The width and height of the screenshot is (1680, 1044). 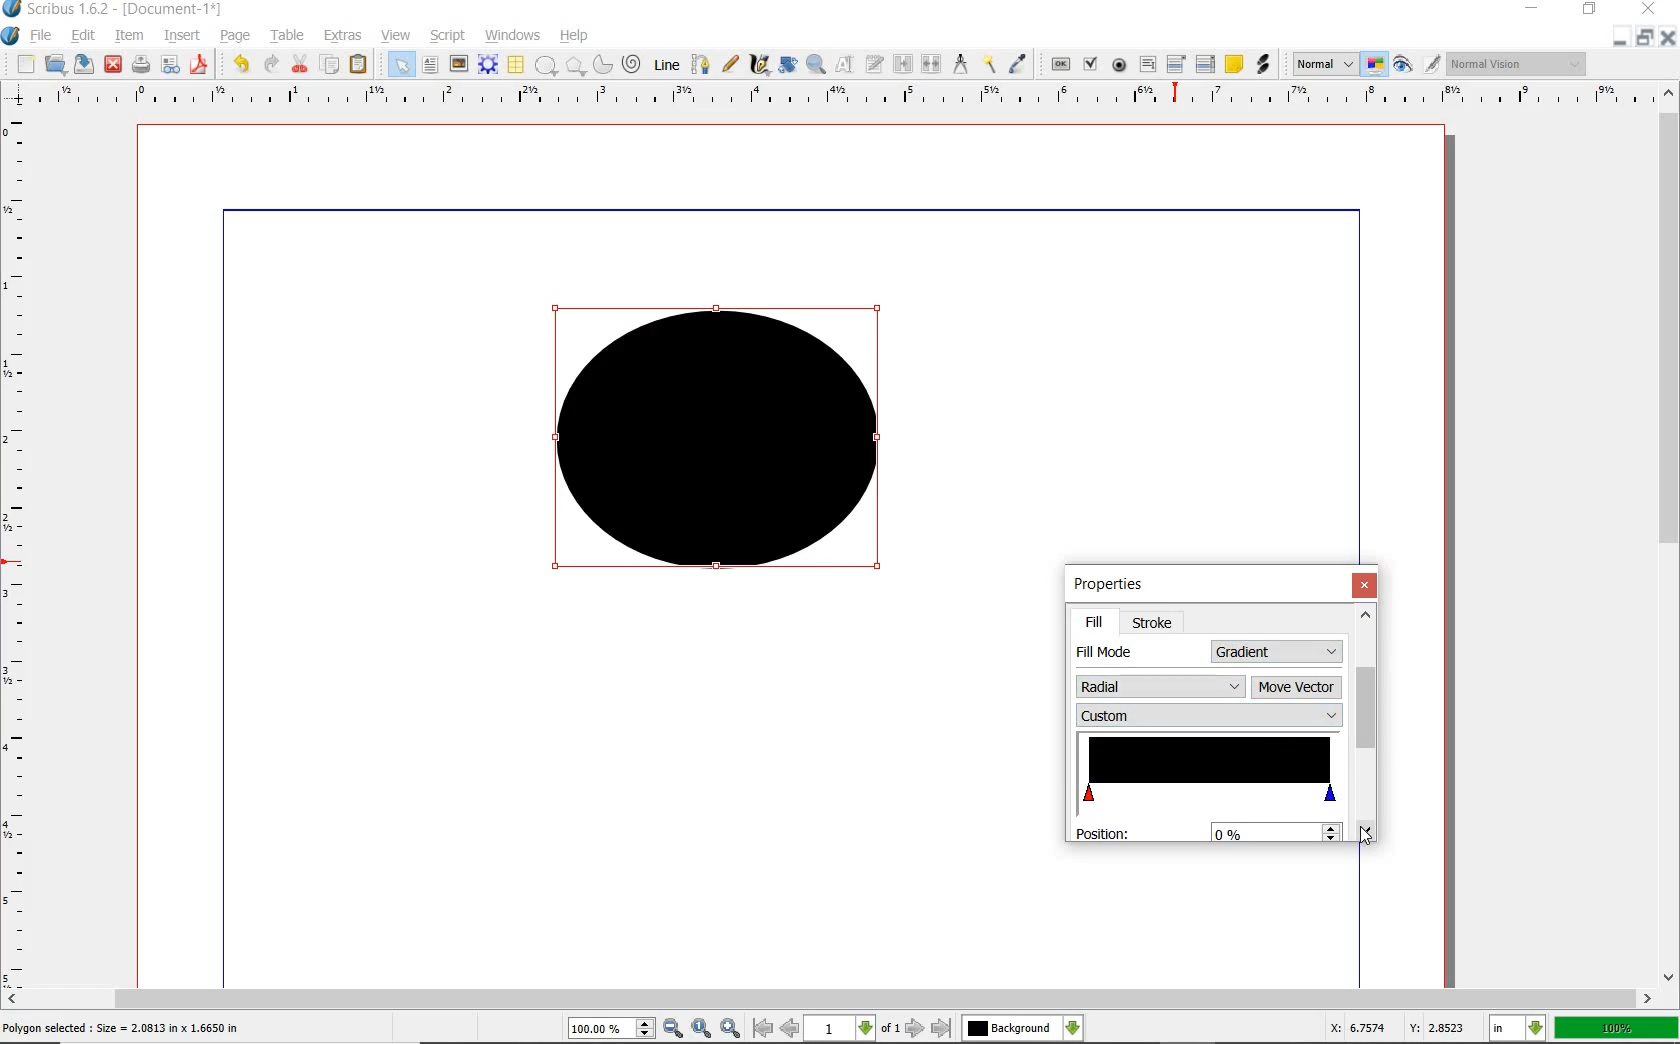 What do you see at coordinates (182, 36) in the screenshot?
I see `INSERT` at bounding box center [182, 36].